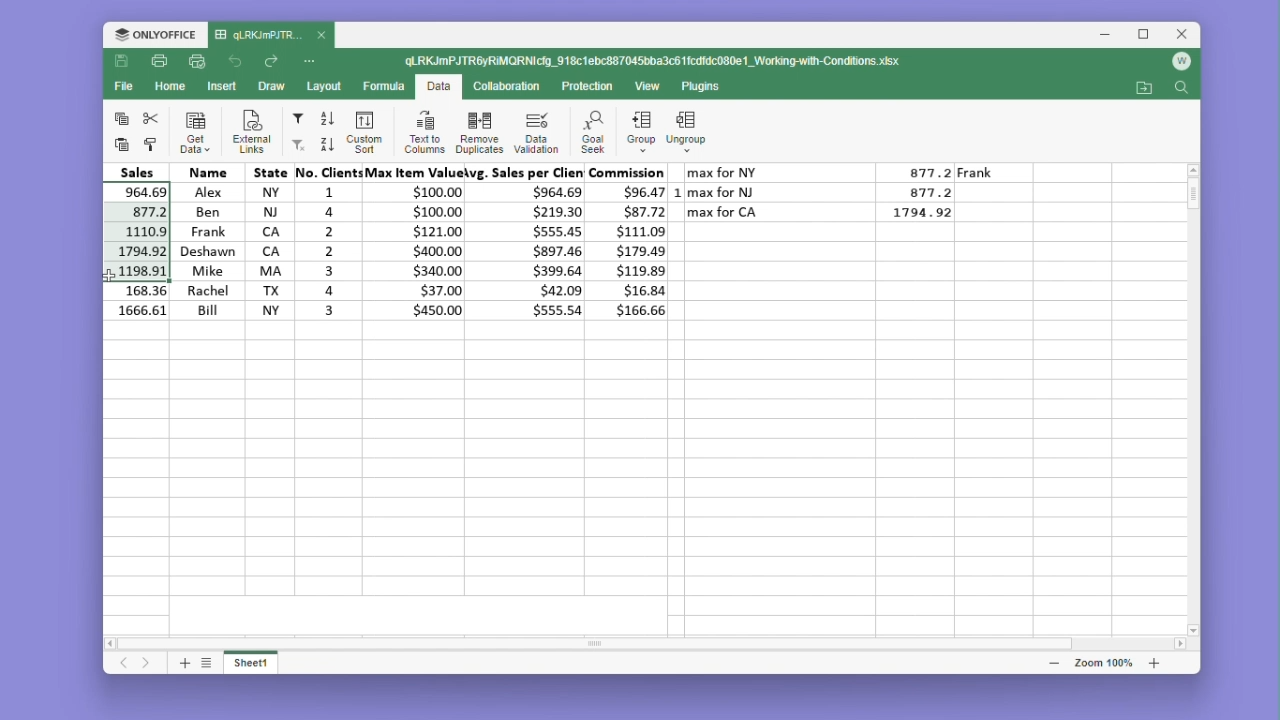 Image resolution: width=1280 pixels, height=720 pixels. I want to click on Custom filter, so click(296, 145).